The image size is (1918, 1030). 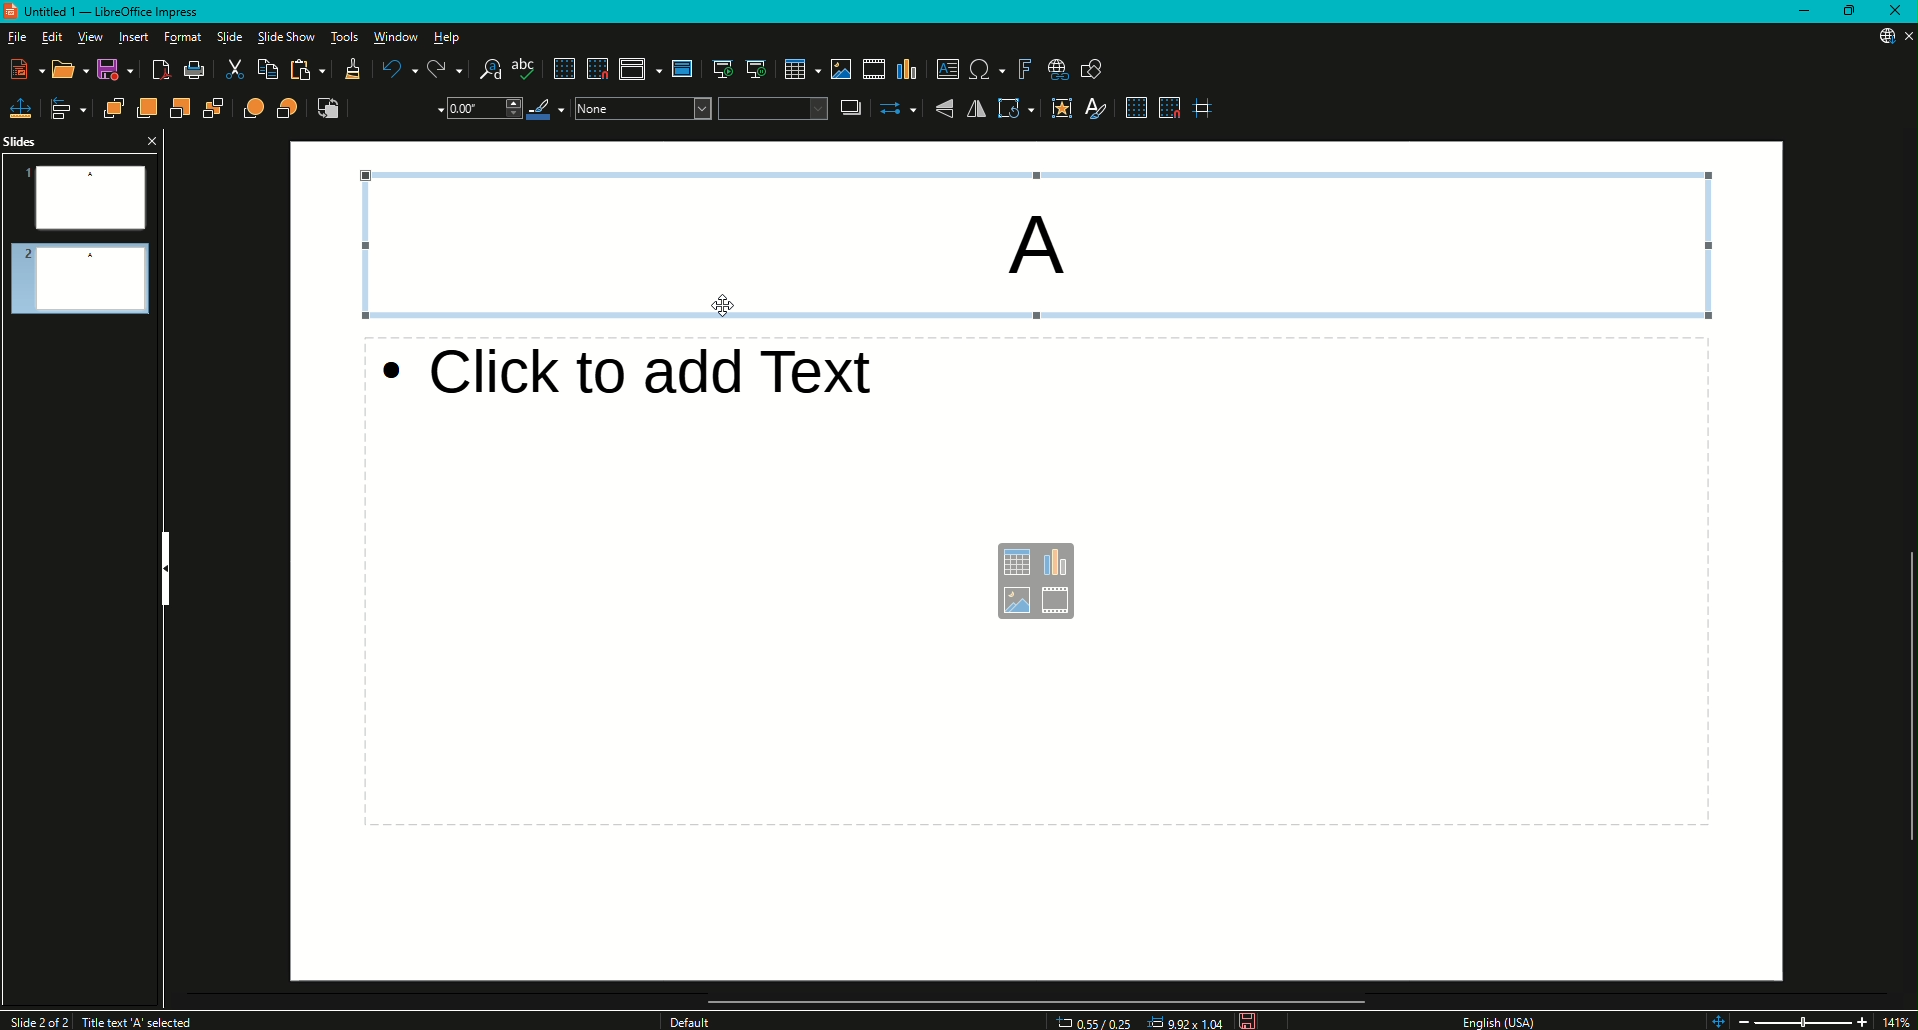 I want to click on Save, so click(x=110, y=69).